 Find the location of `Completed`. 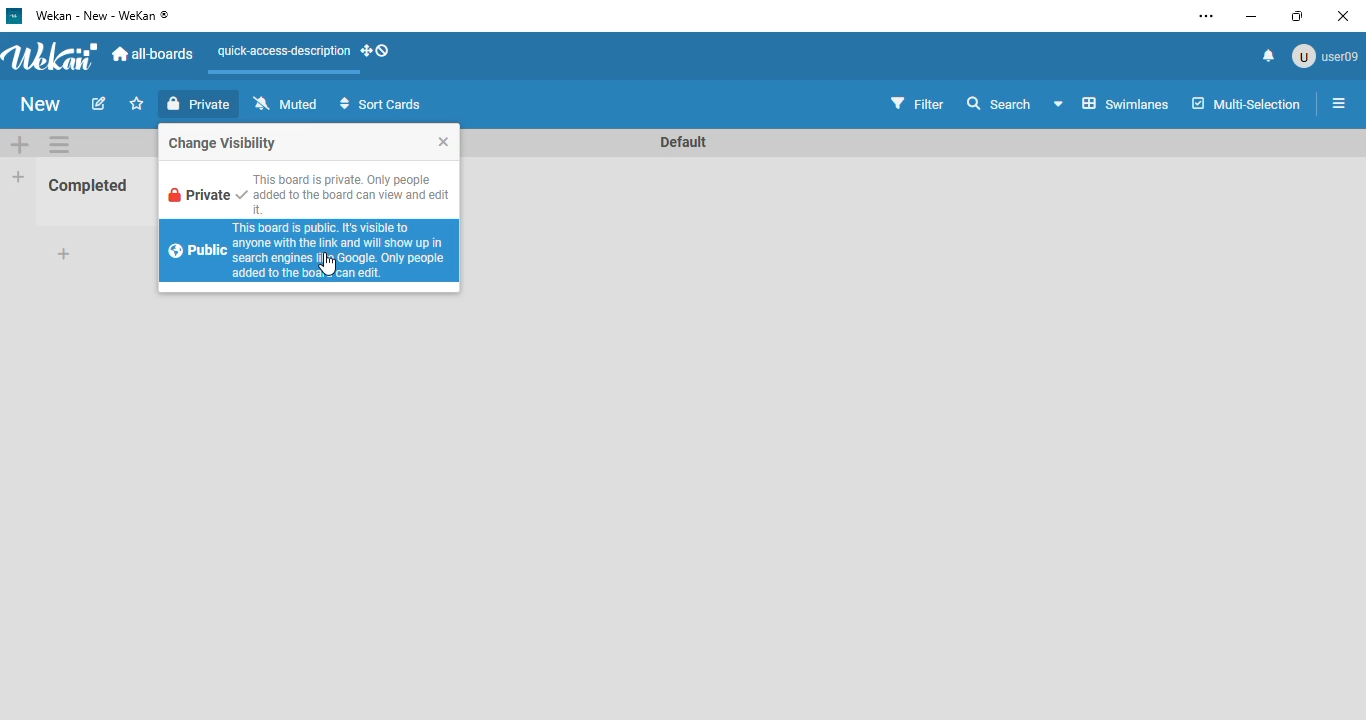

Completed is located at coordinates (90, 185).